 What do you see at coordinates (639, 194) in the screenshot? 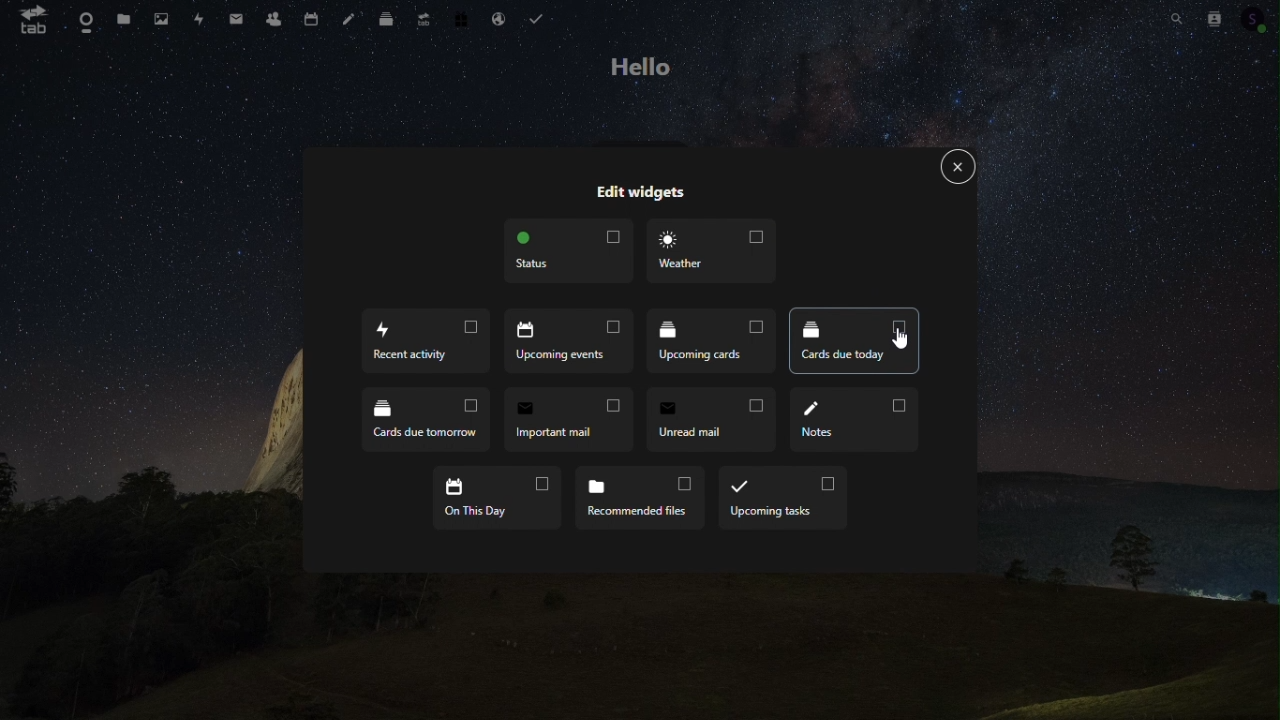
I see `Edit widgets` at bounding box center [639, 194].